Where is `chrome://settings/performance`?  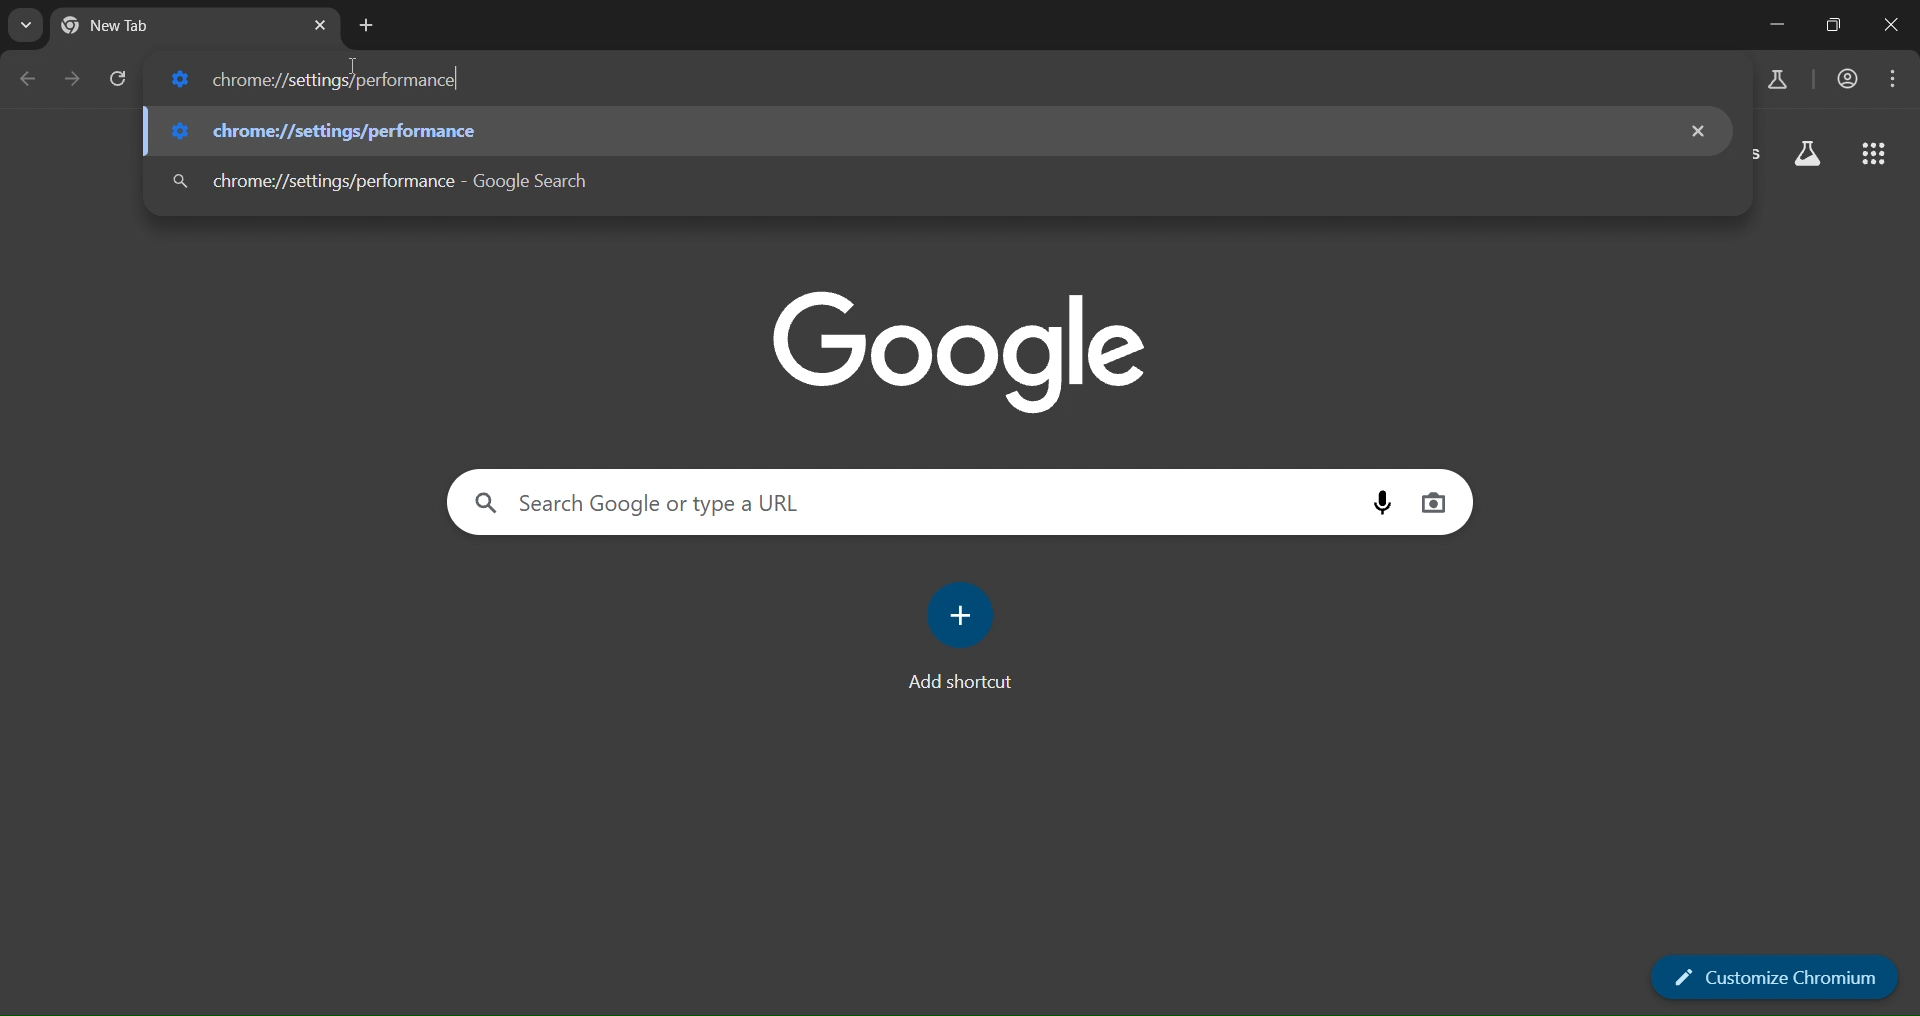
chrome://settings/performance is located at coordinates (915, 184).